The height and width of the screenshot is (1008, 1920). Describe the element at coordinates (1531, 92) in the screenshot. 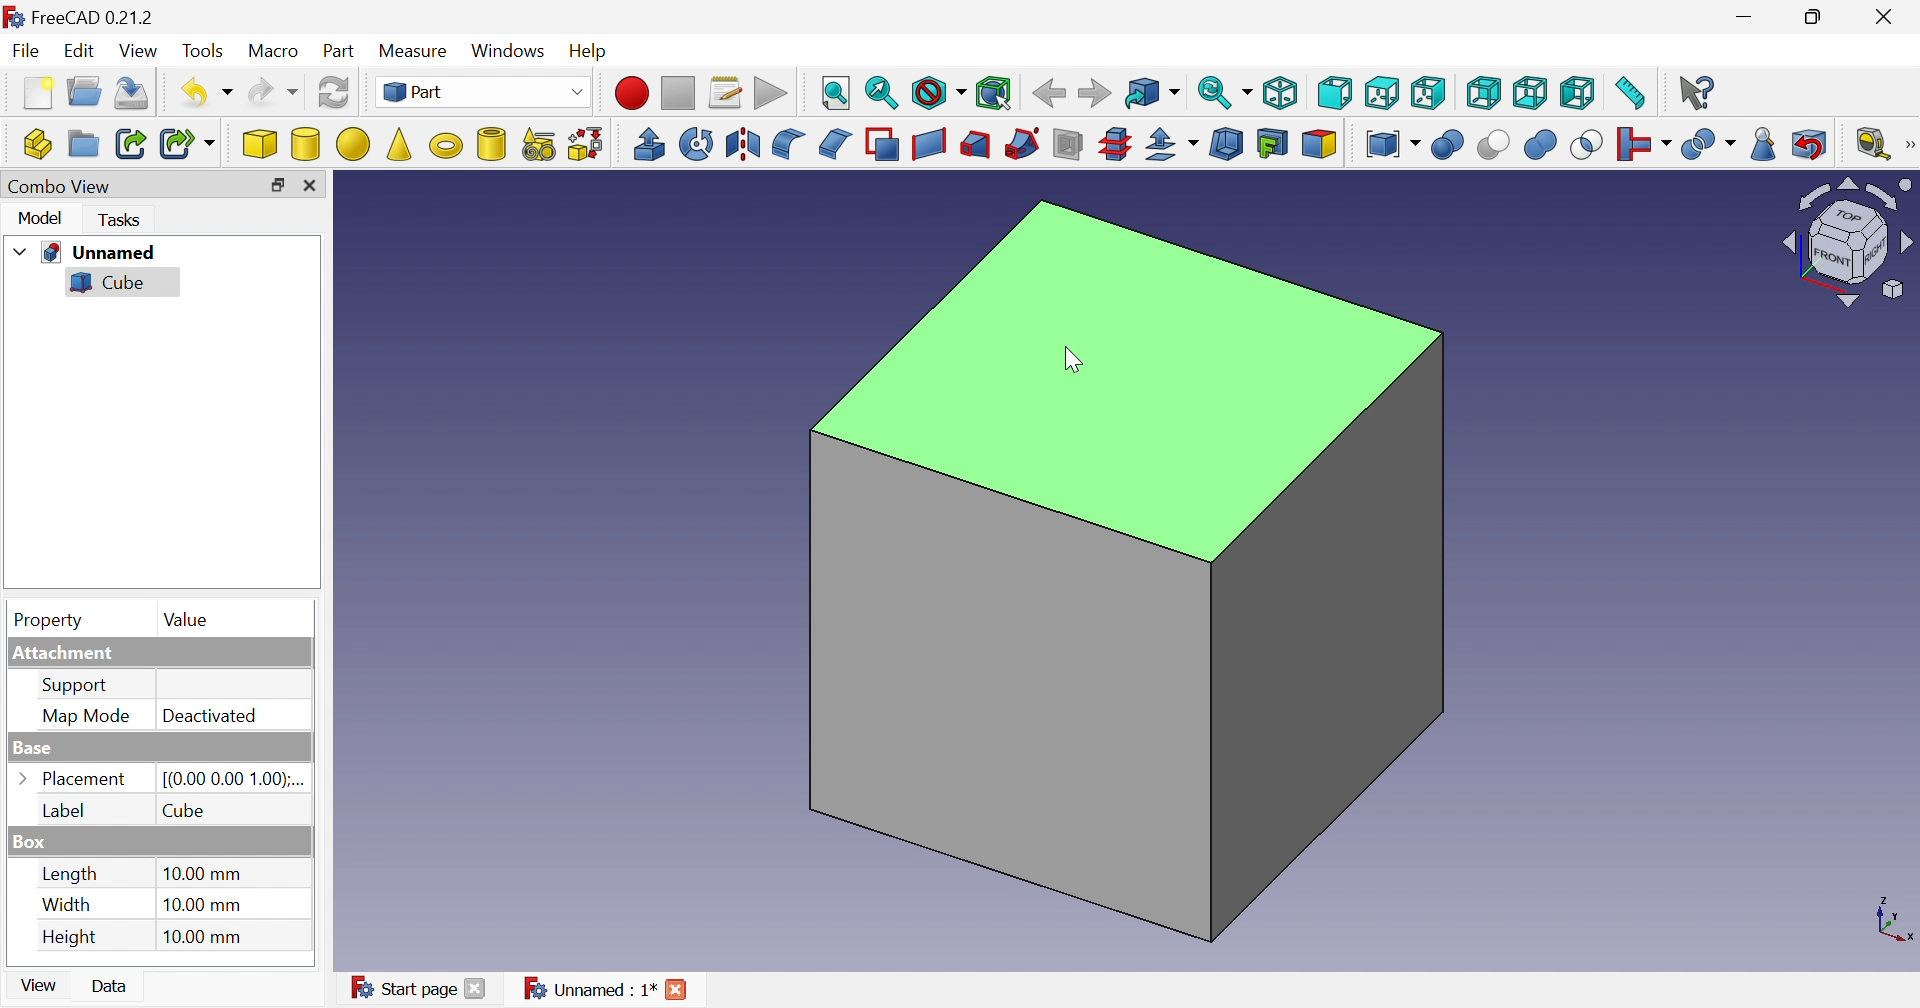

I see `Bottom` at that location.